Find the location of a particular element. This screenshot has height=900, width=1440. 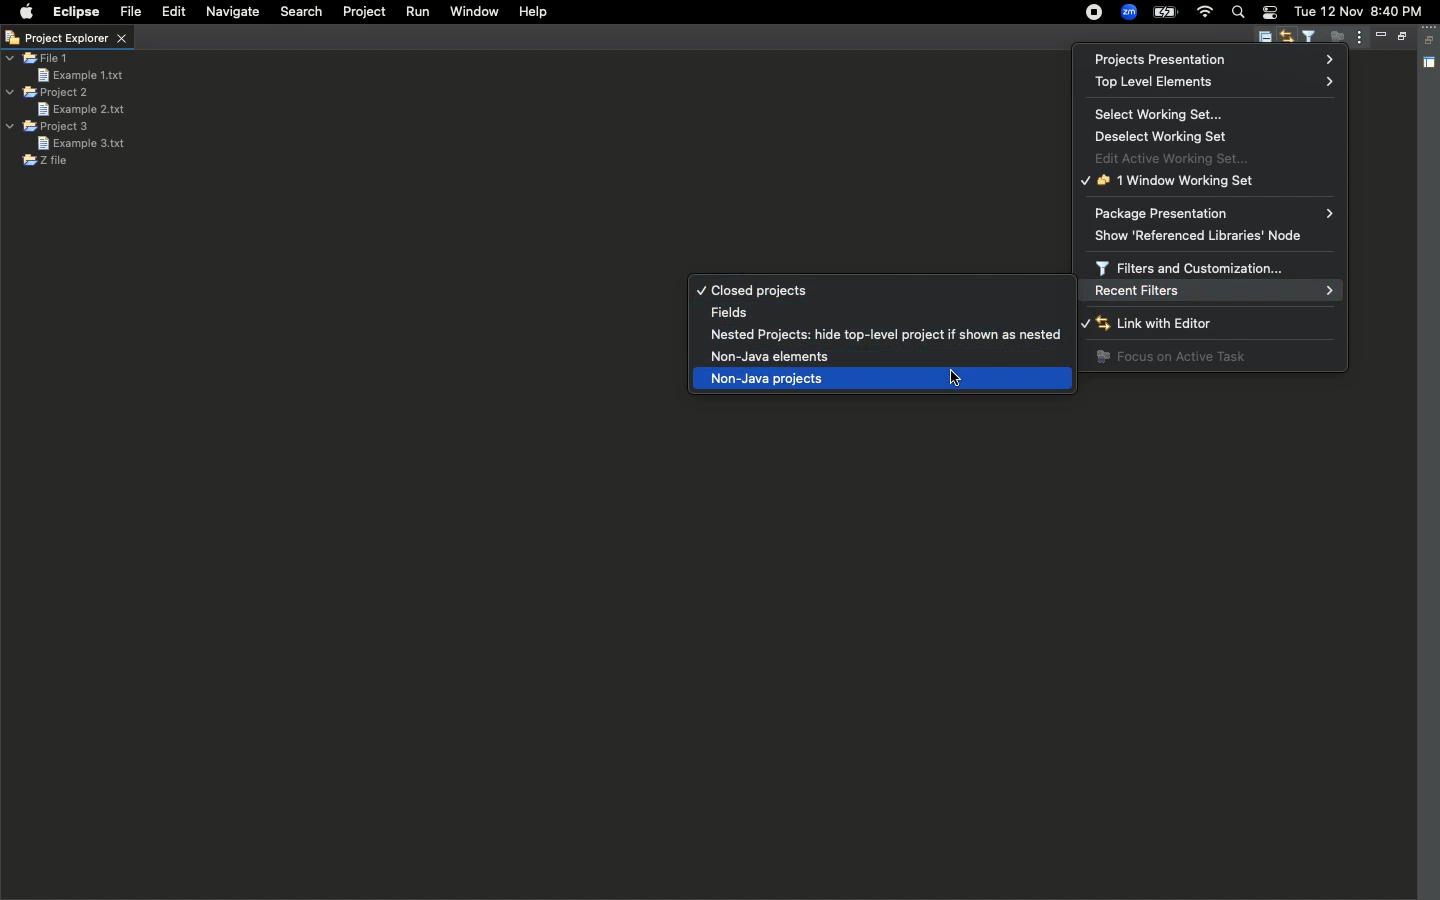

Edit is located at coordinates (171, 11).